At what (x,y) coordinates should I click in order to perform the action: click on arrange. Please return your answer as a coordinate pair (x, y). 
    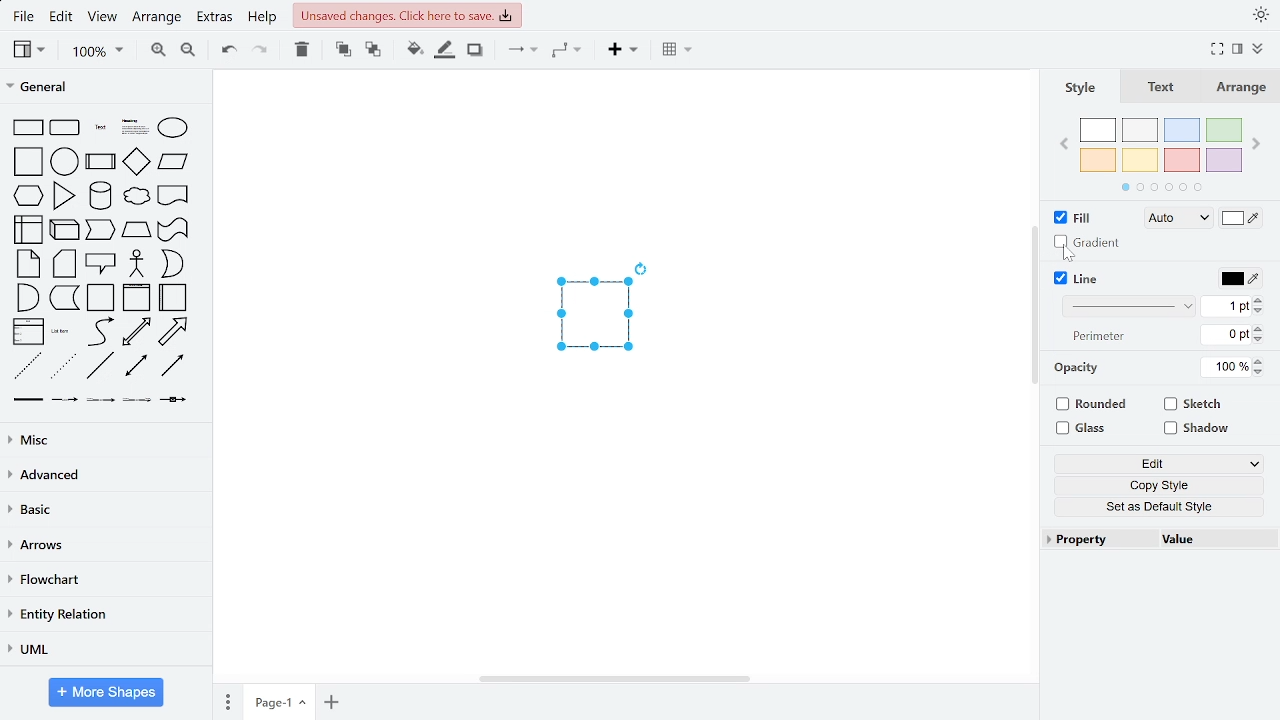
    Looking at the image, I should click on (1240, 89).